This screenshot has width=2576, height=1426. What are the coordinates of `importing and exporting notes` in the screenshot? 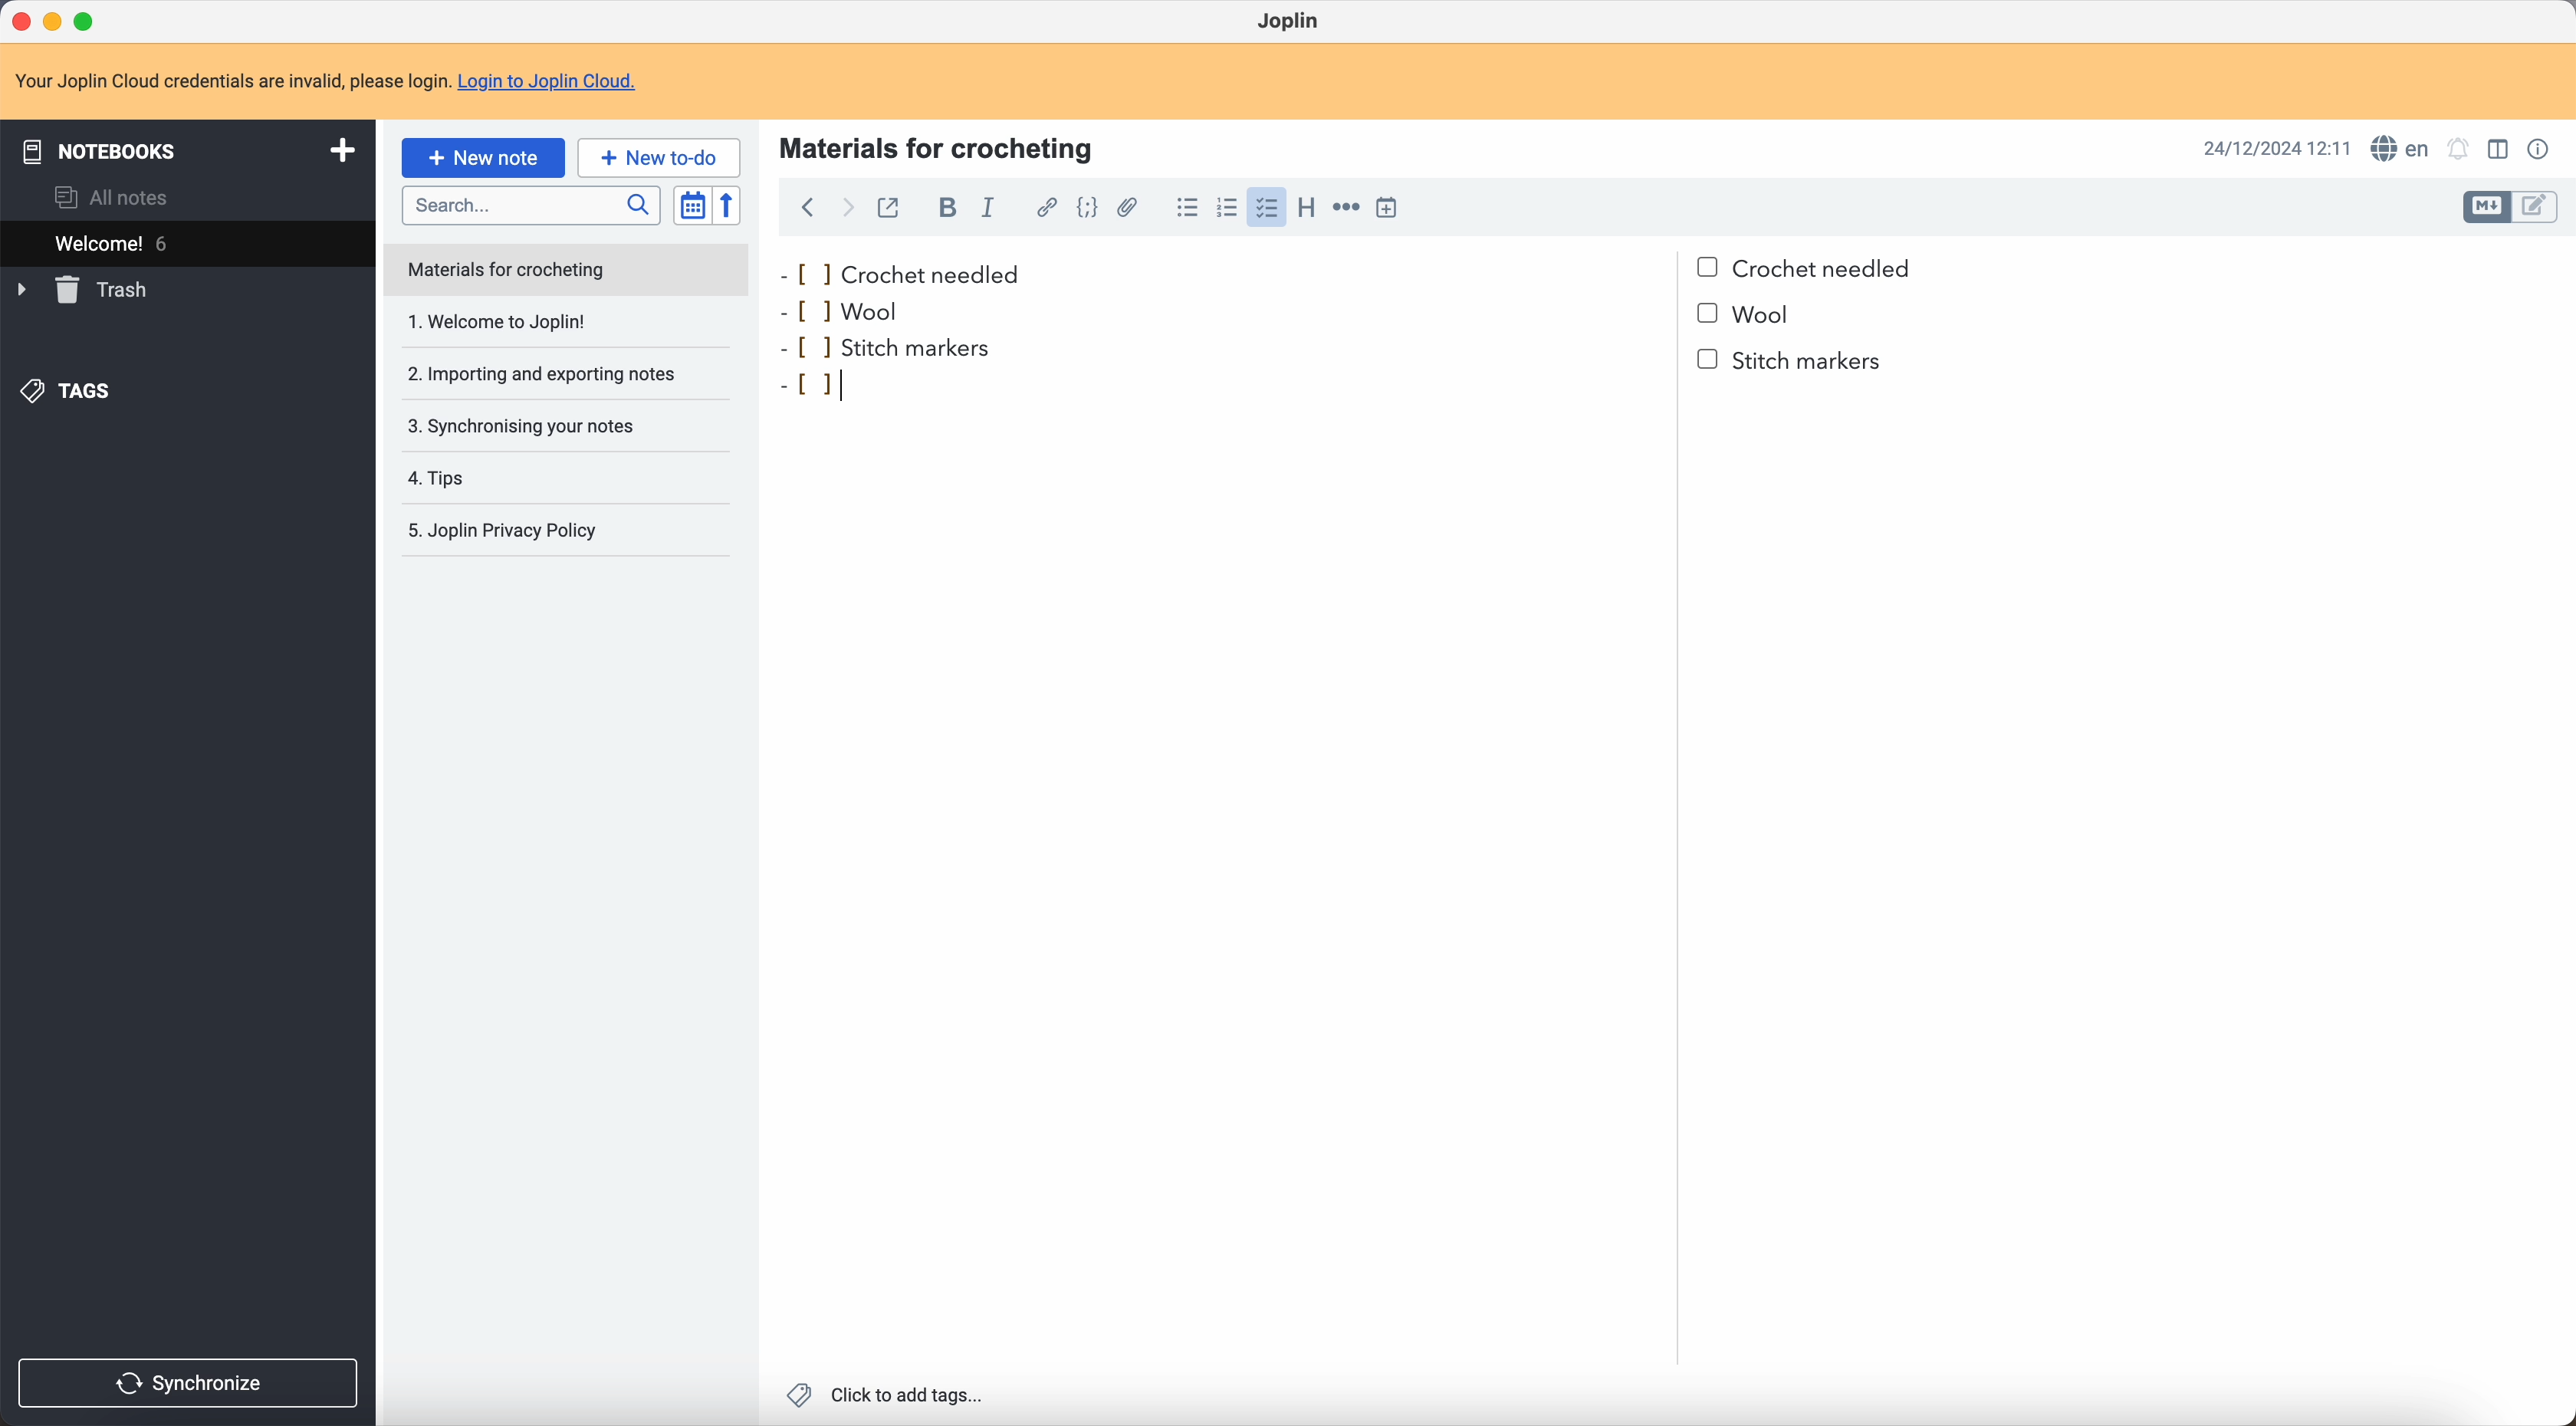 It's located at (554, 373).